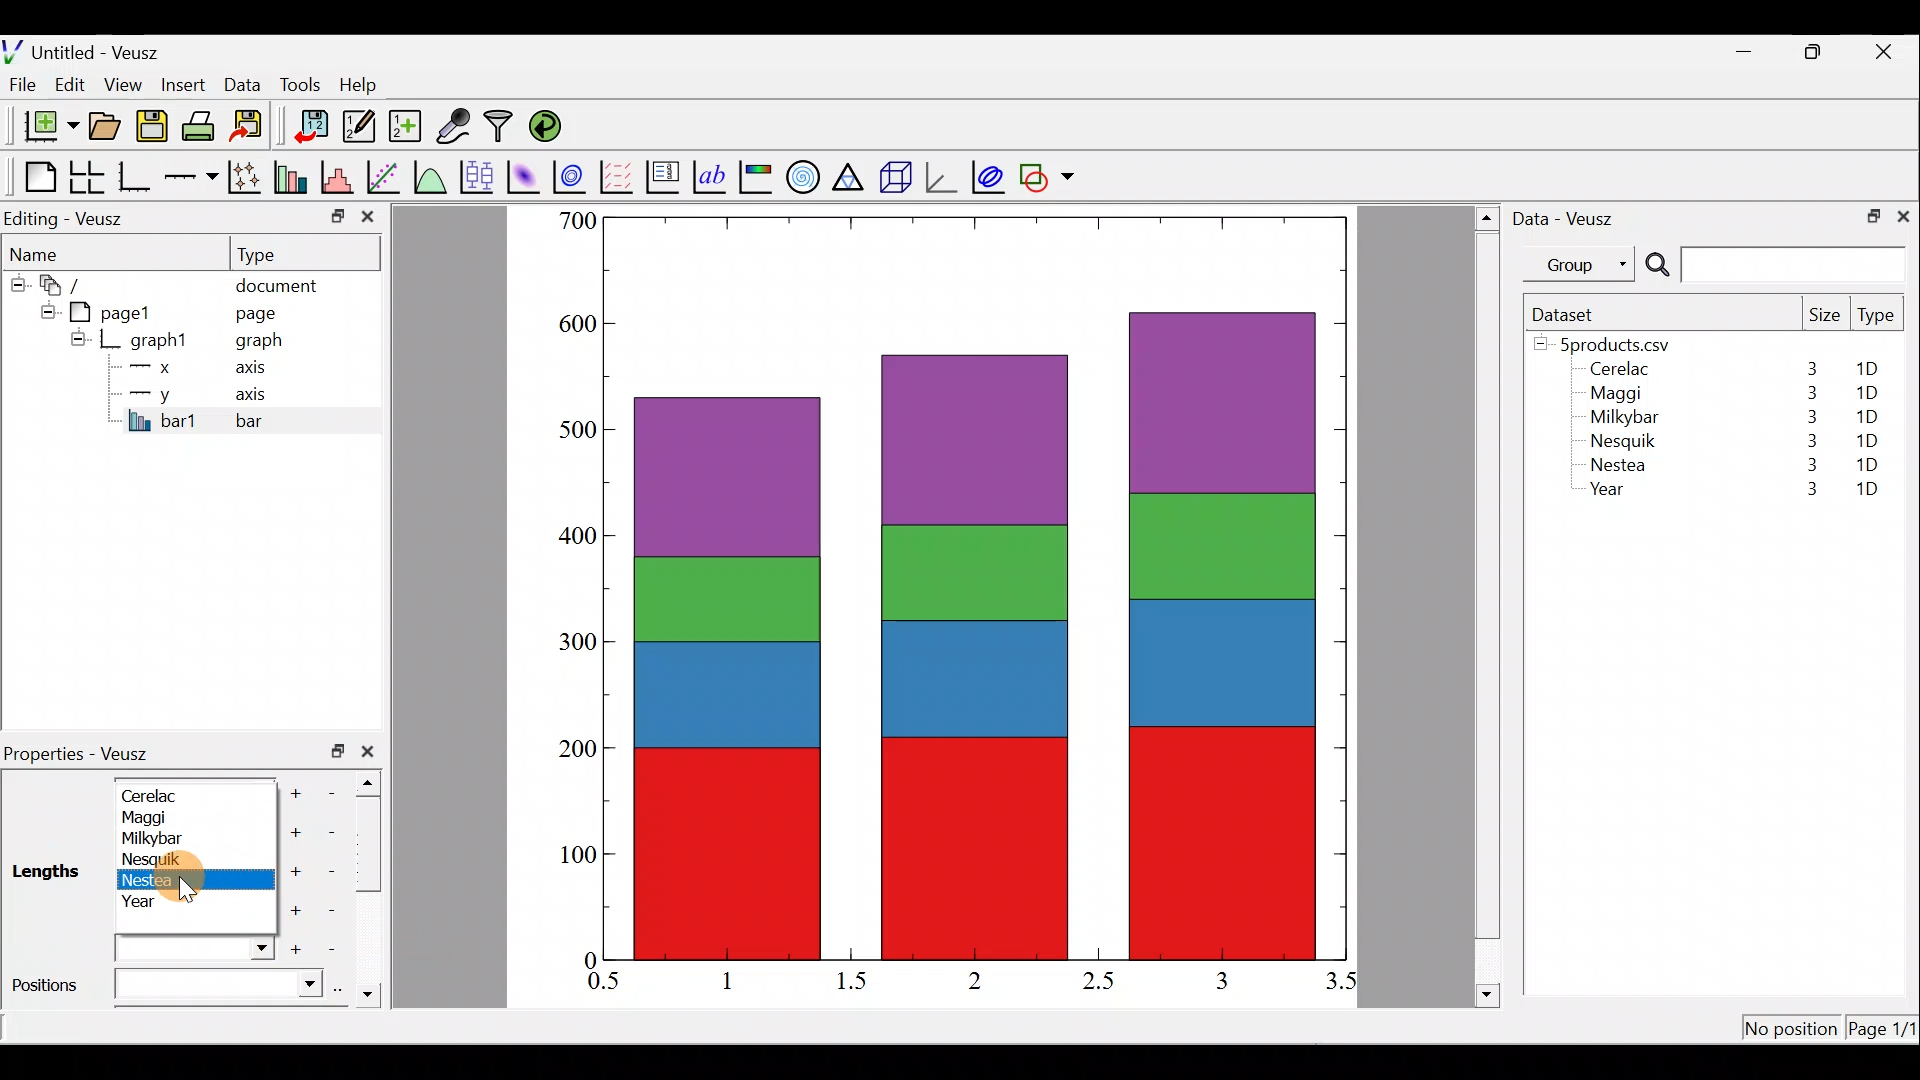 This screenshot has height=1080, width=1920. Describe the element at coordinates (665, 175) in the screenshot. I see `Plot key` at that location.